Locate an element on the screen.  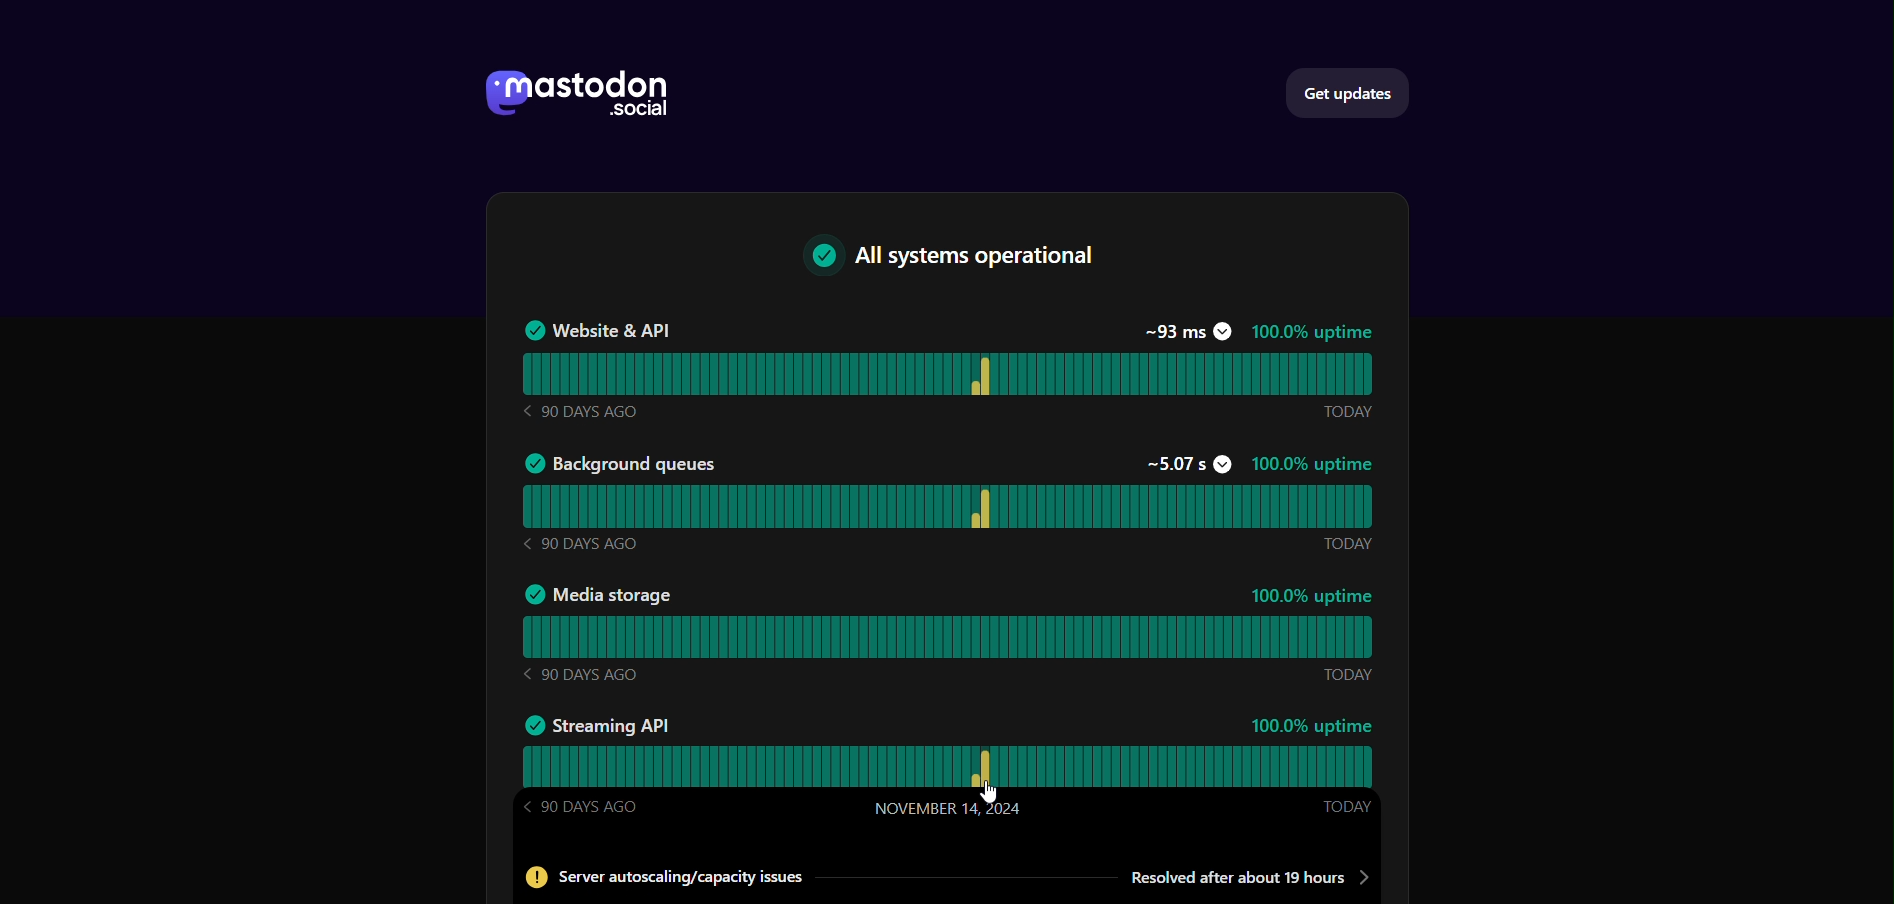
background queue status is located at coordinates (948, 506).